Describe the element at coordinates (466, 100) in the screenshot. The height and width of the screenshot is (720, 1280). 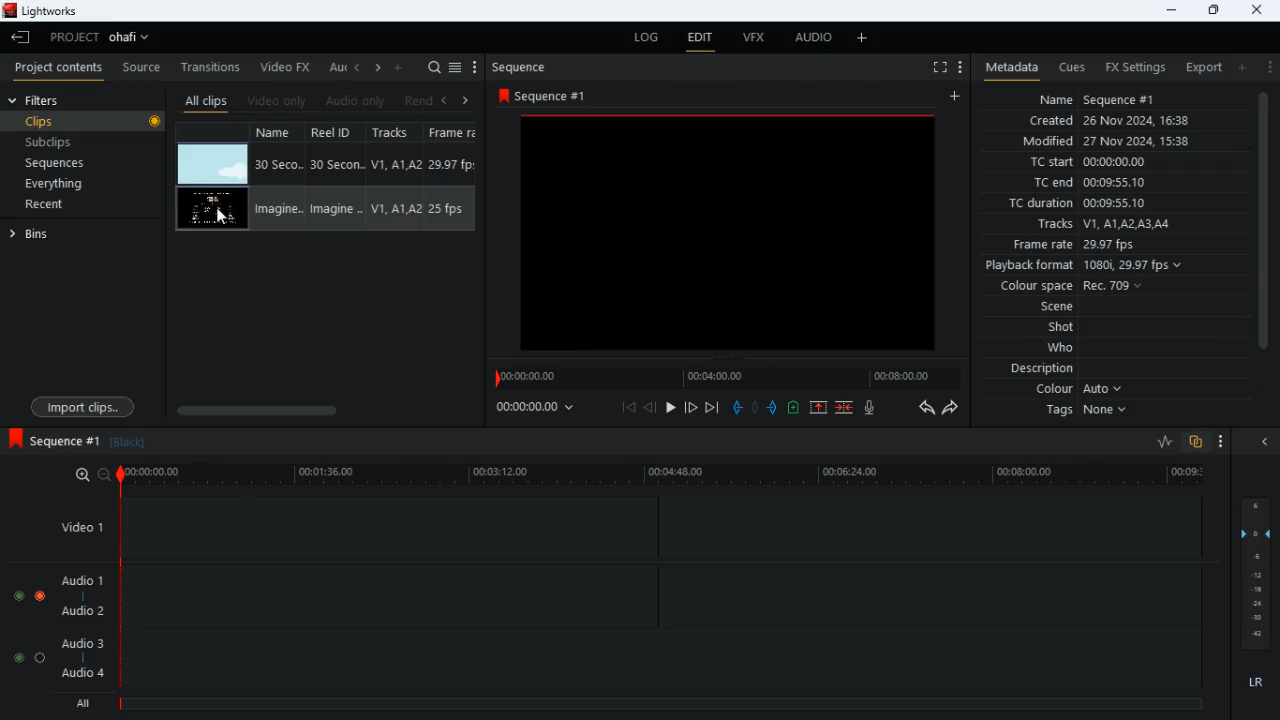
I see `right` at that location.